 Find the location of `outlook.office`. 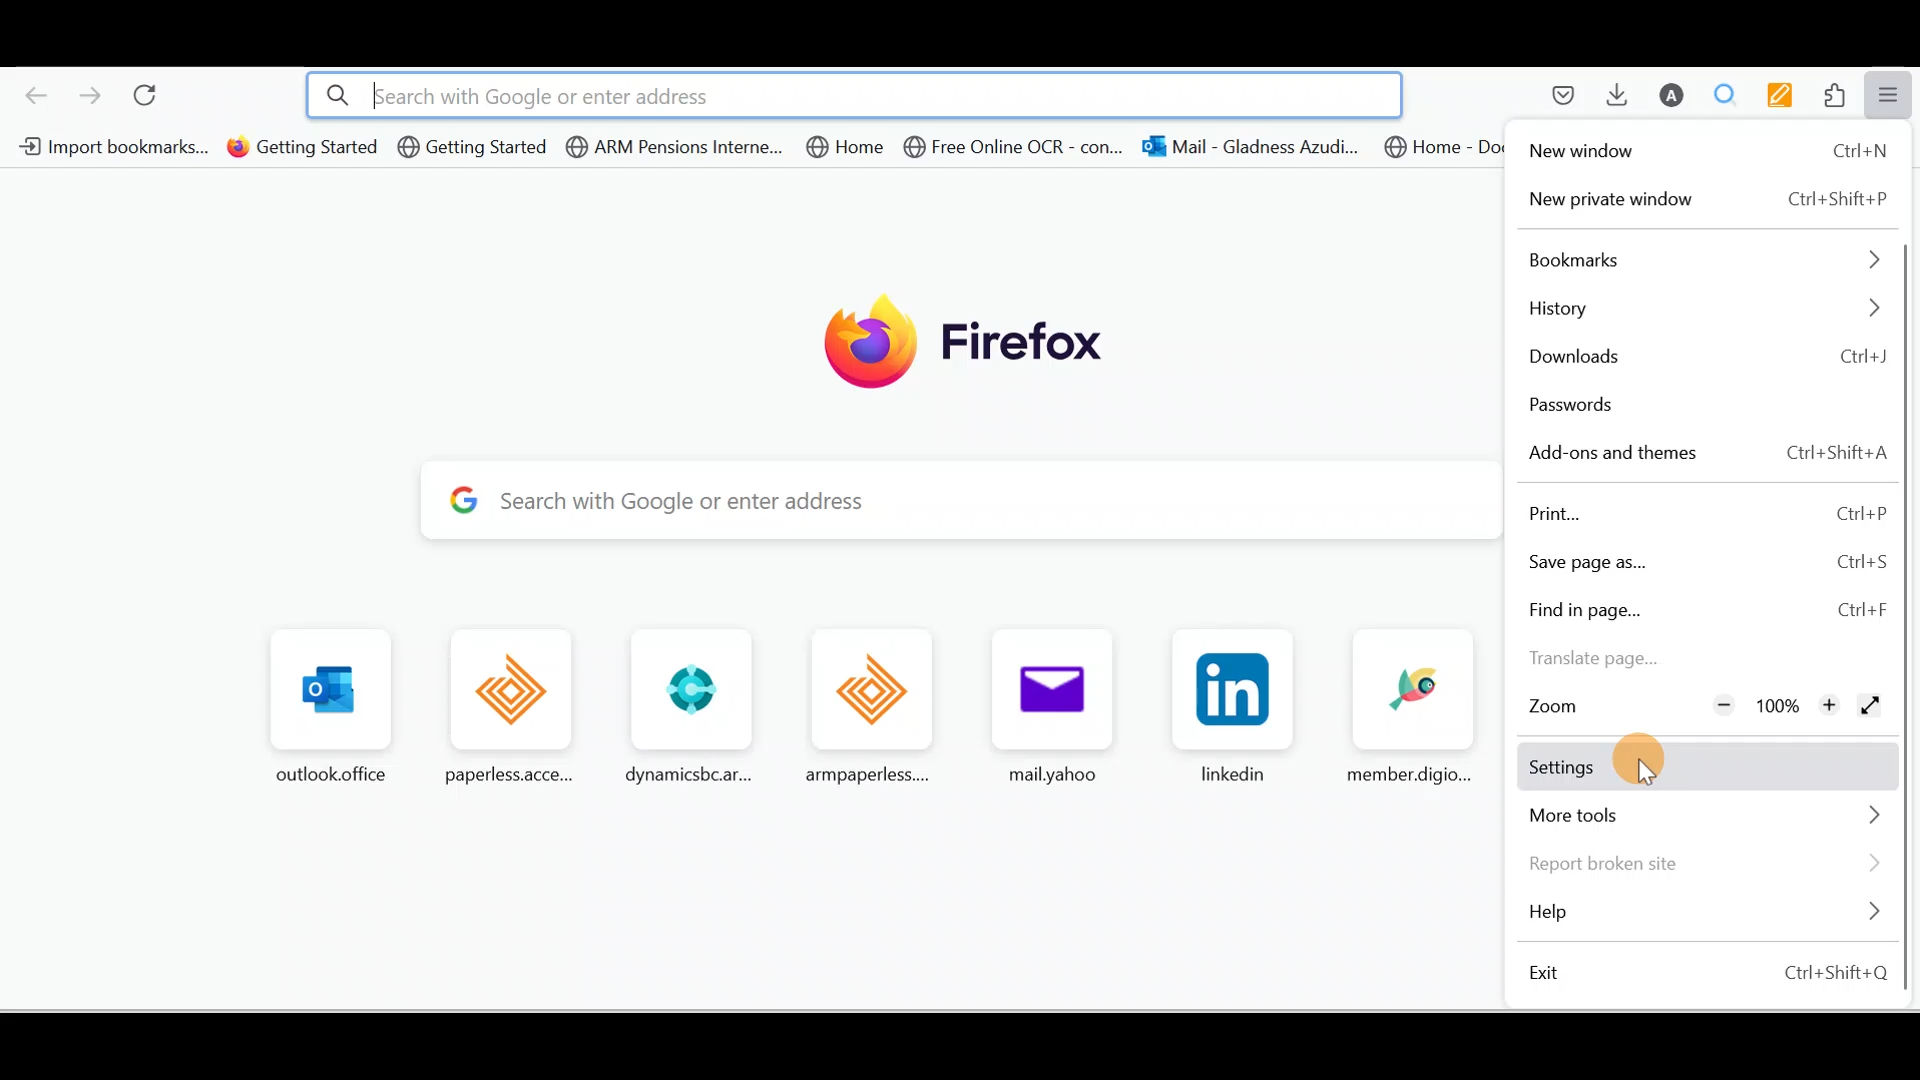

outlook.office is located at coordinates (322, 708).